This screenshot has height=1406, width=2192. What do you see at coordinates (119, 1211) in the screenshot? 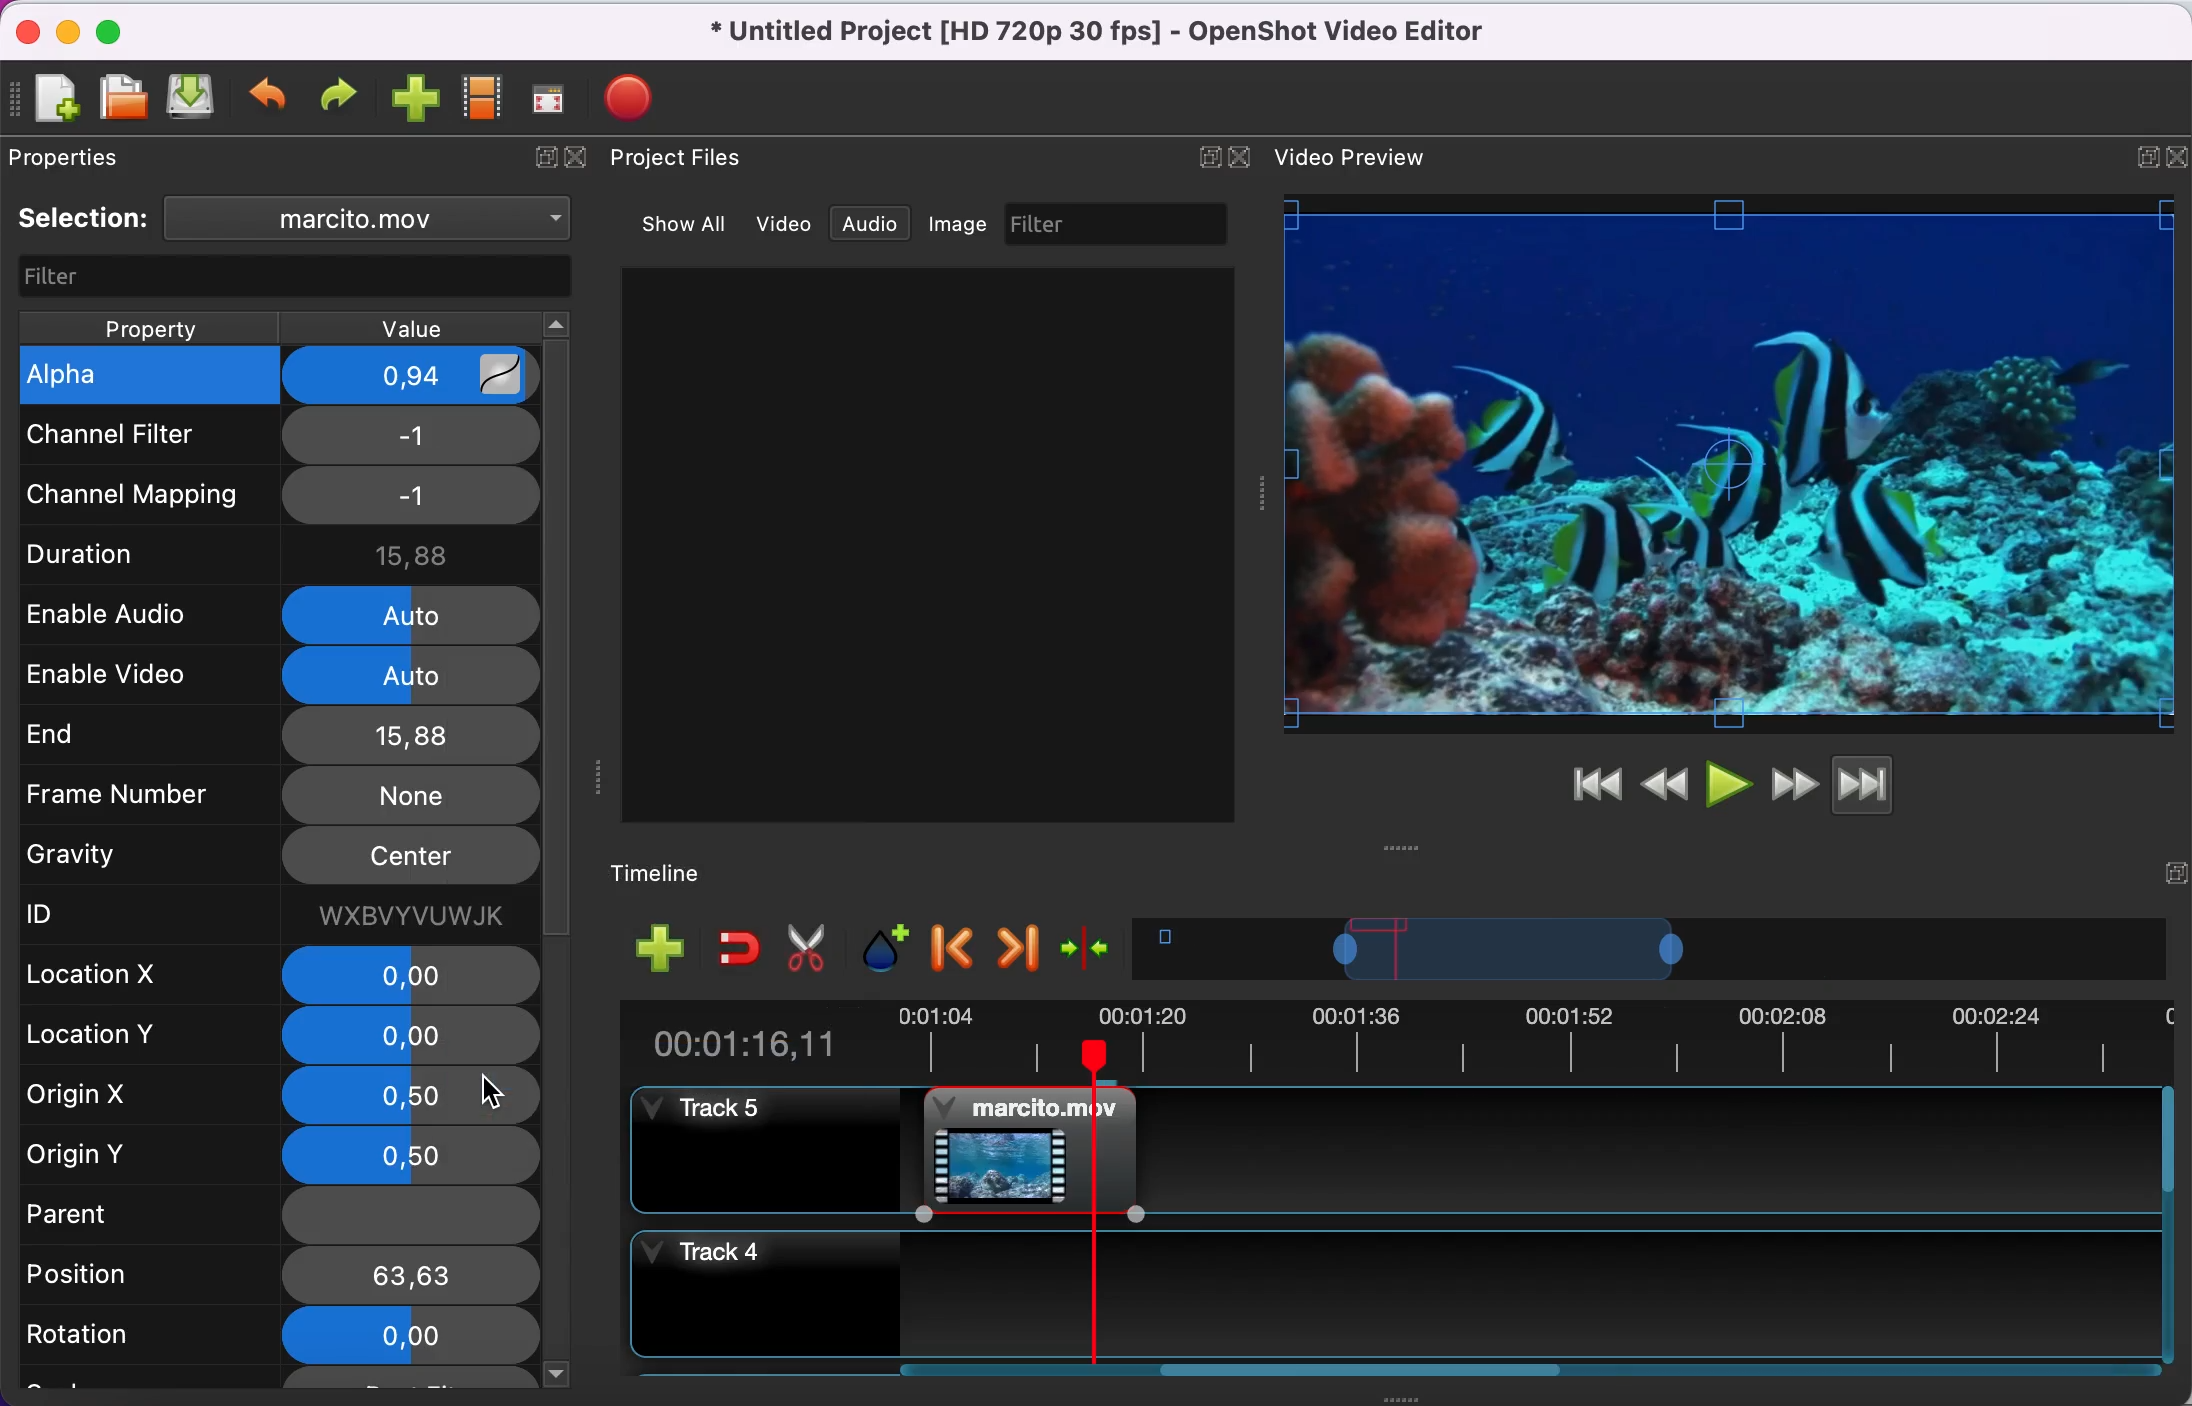
I see `Parent` at bounding box center [119, 1211].